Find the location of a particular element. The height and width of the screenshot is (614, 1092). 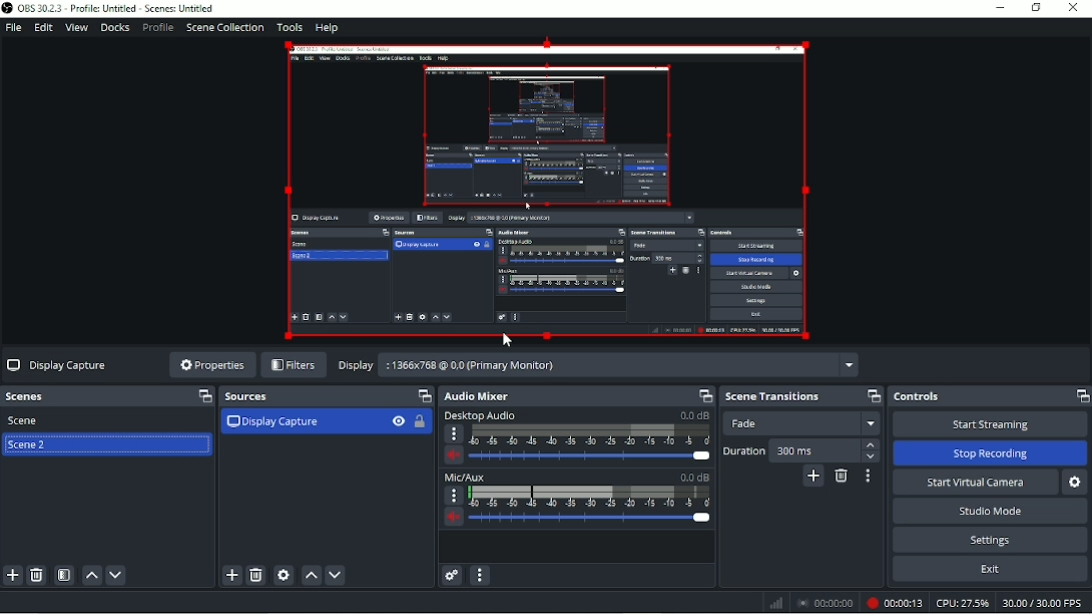

Edit is located at coordinates (42, 28).